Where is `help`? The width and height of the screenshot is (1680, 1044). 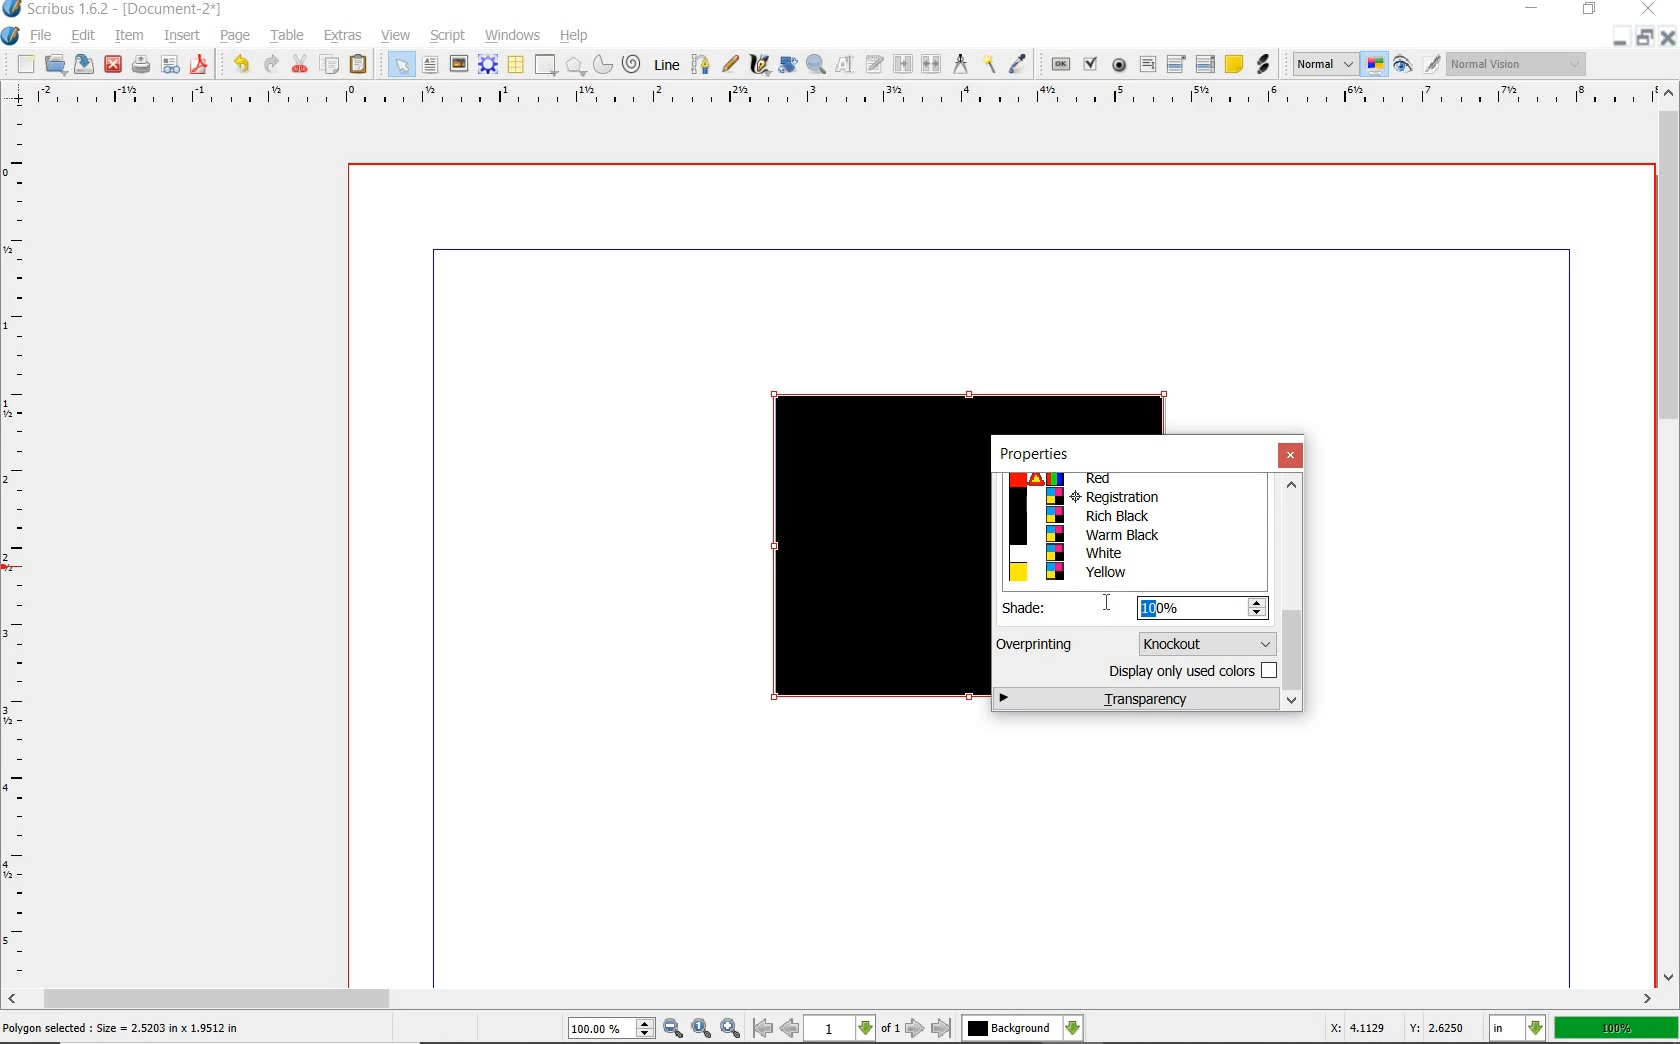 help is located at coordinates (576, 37).